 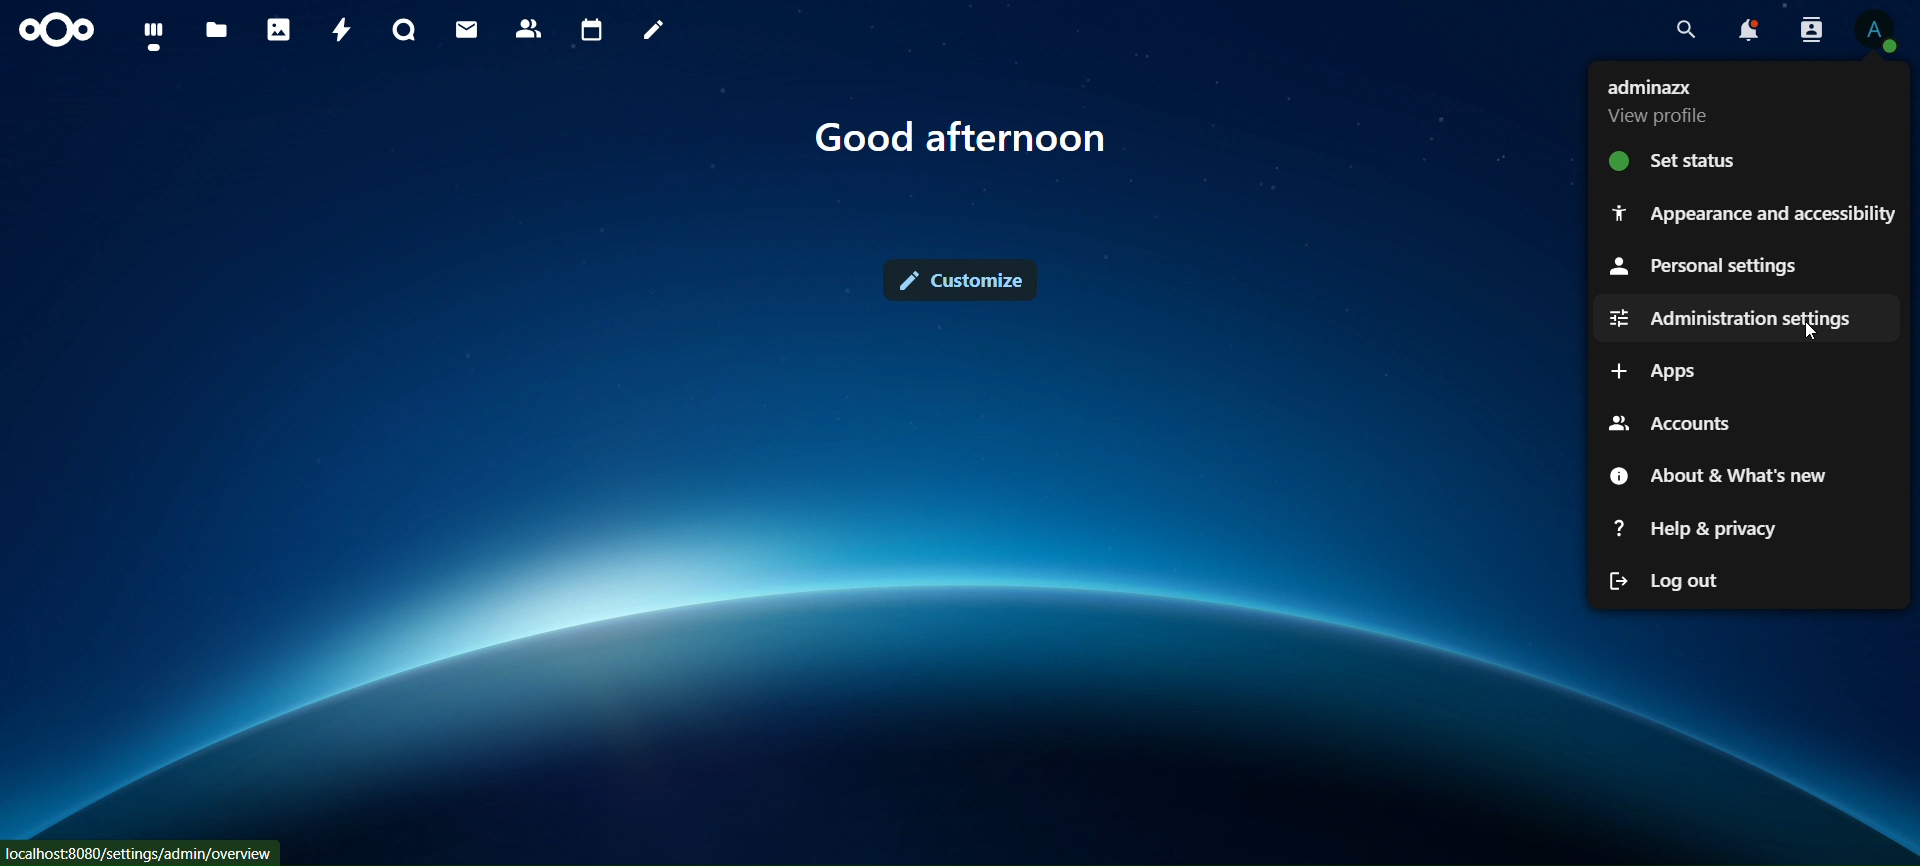 I want to click on notifications, so click(x=1746, y=30).